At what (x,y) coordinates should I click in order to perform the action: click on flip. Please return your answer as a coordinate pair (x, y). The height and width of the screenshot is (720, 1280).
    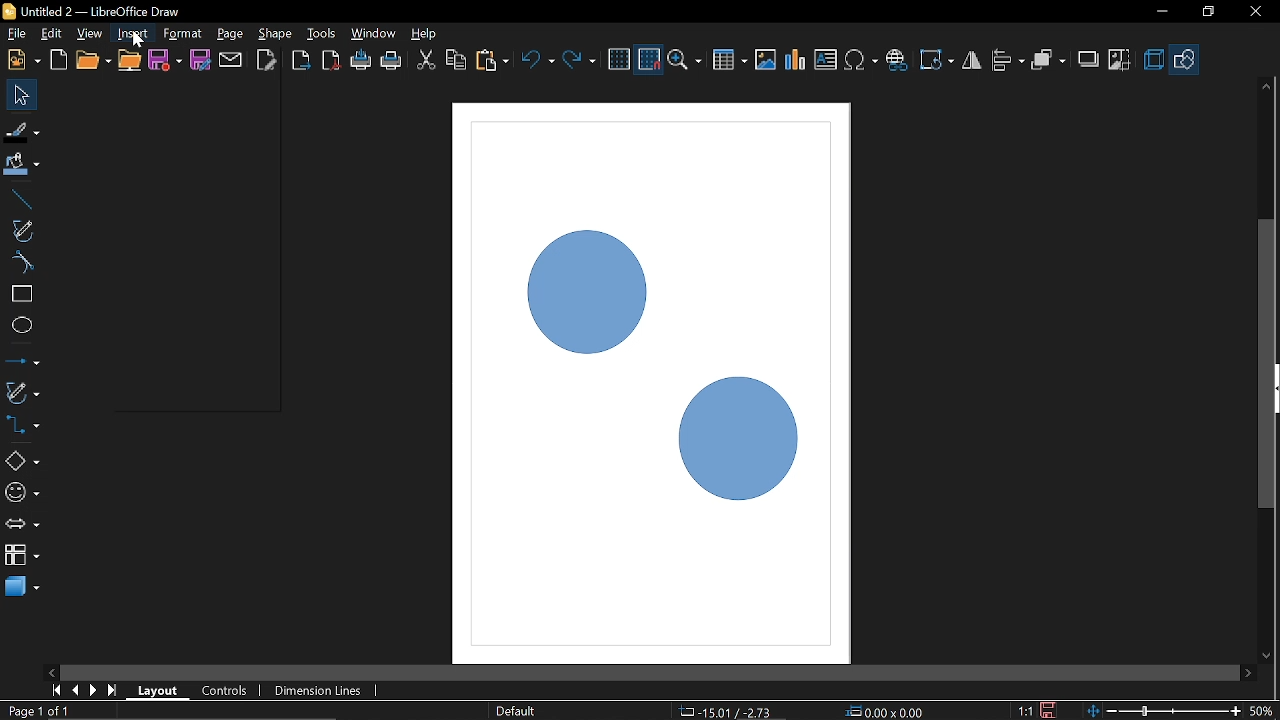
    Looking at the image, I should click on (973, 62).